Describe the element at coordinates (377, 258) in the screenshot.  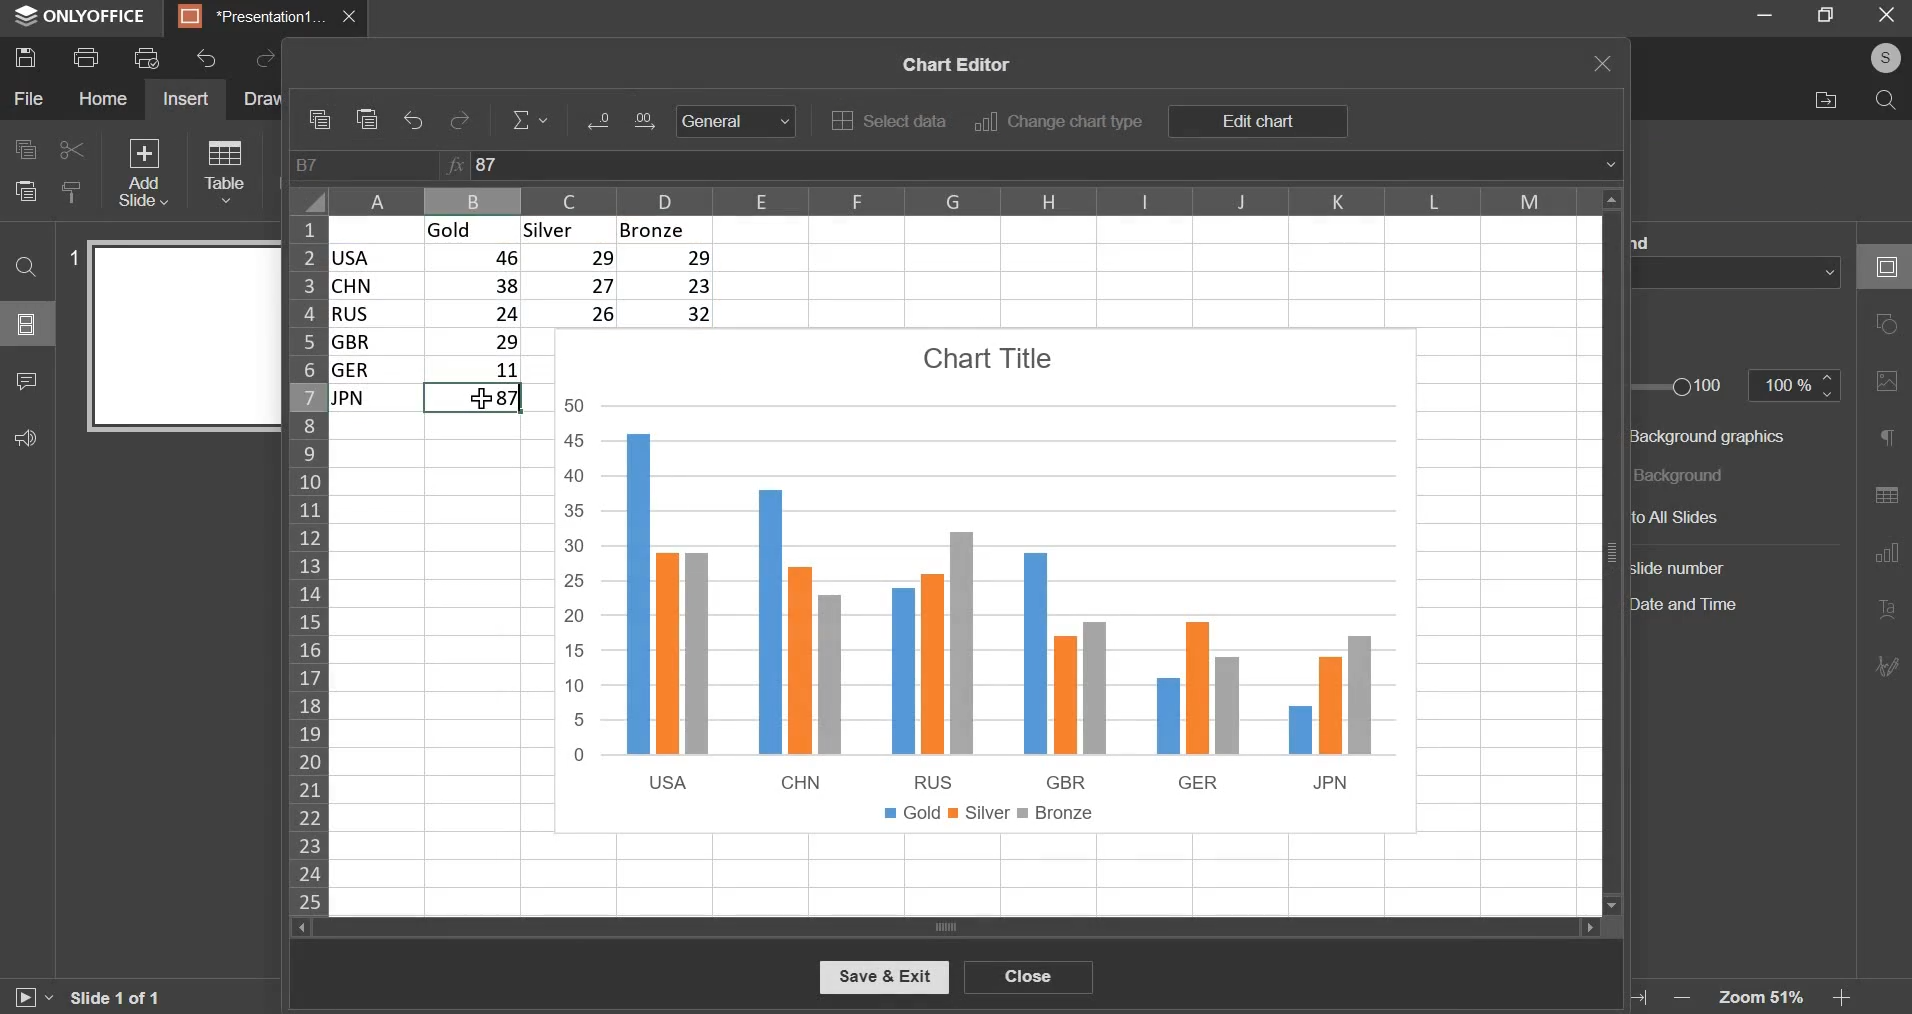
I see `usa` at that location.